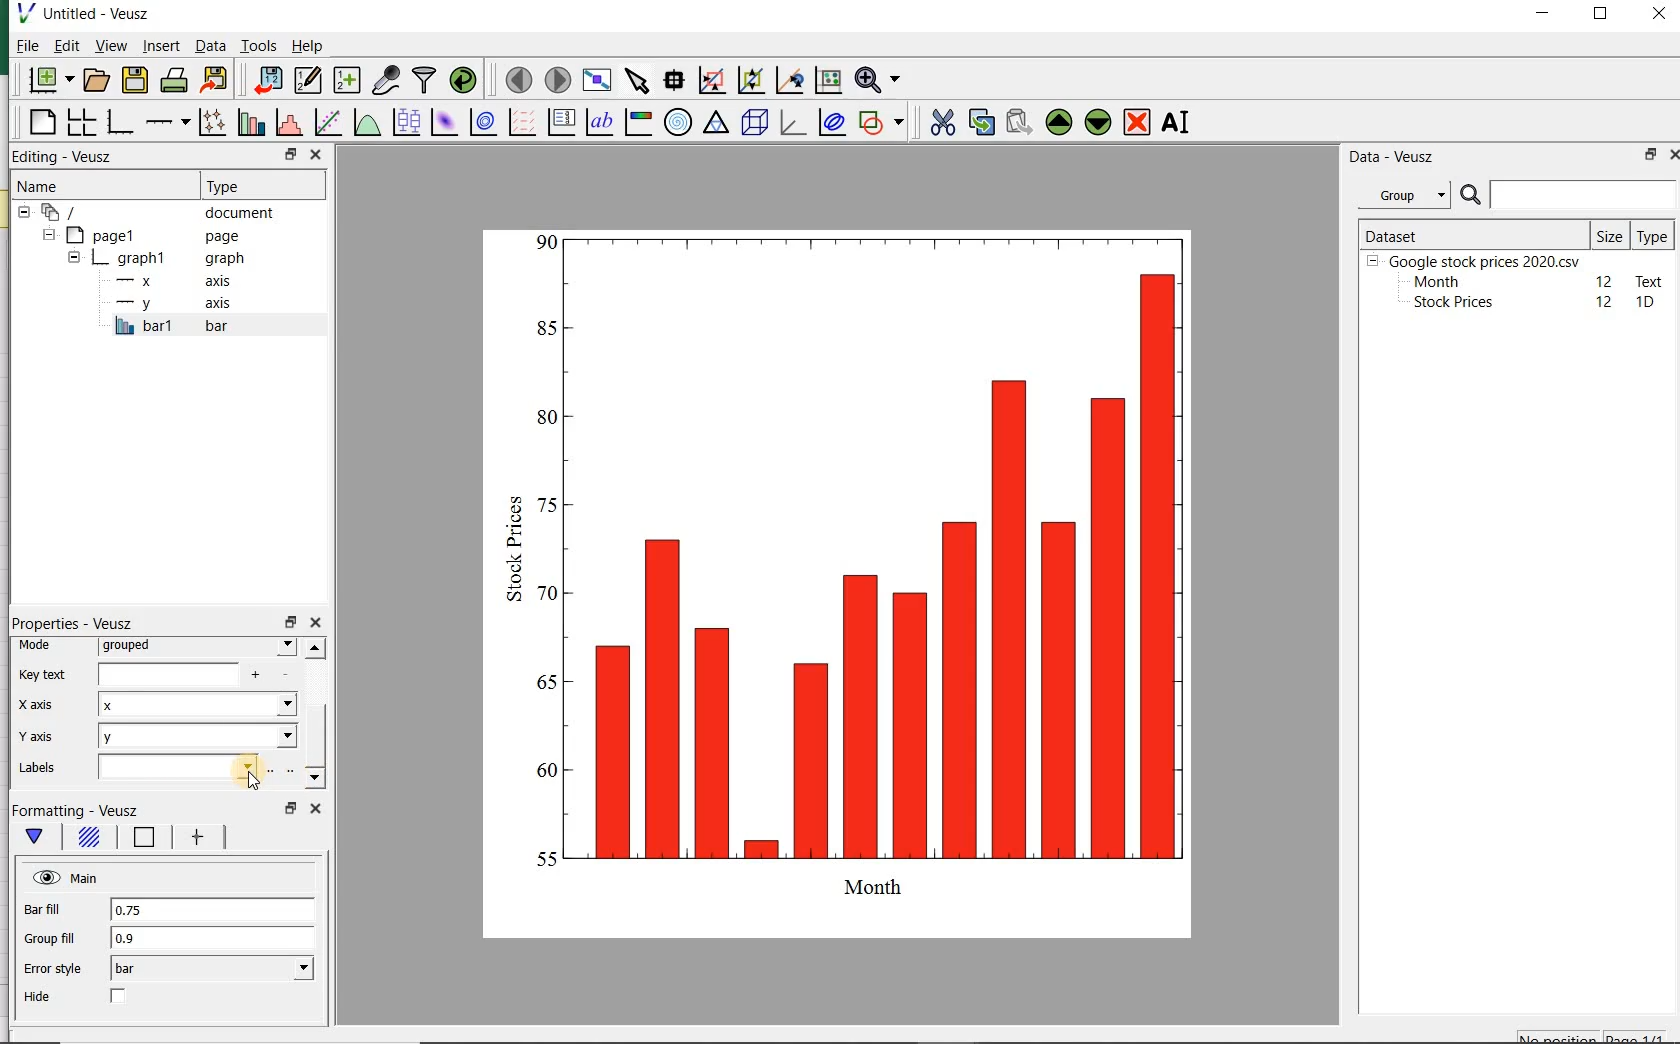 The width and height of the screenshot is (1680, 1044). I want to click on renames the selected widget, so click(1173, 125).